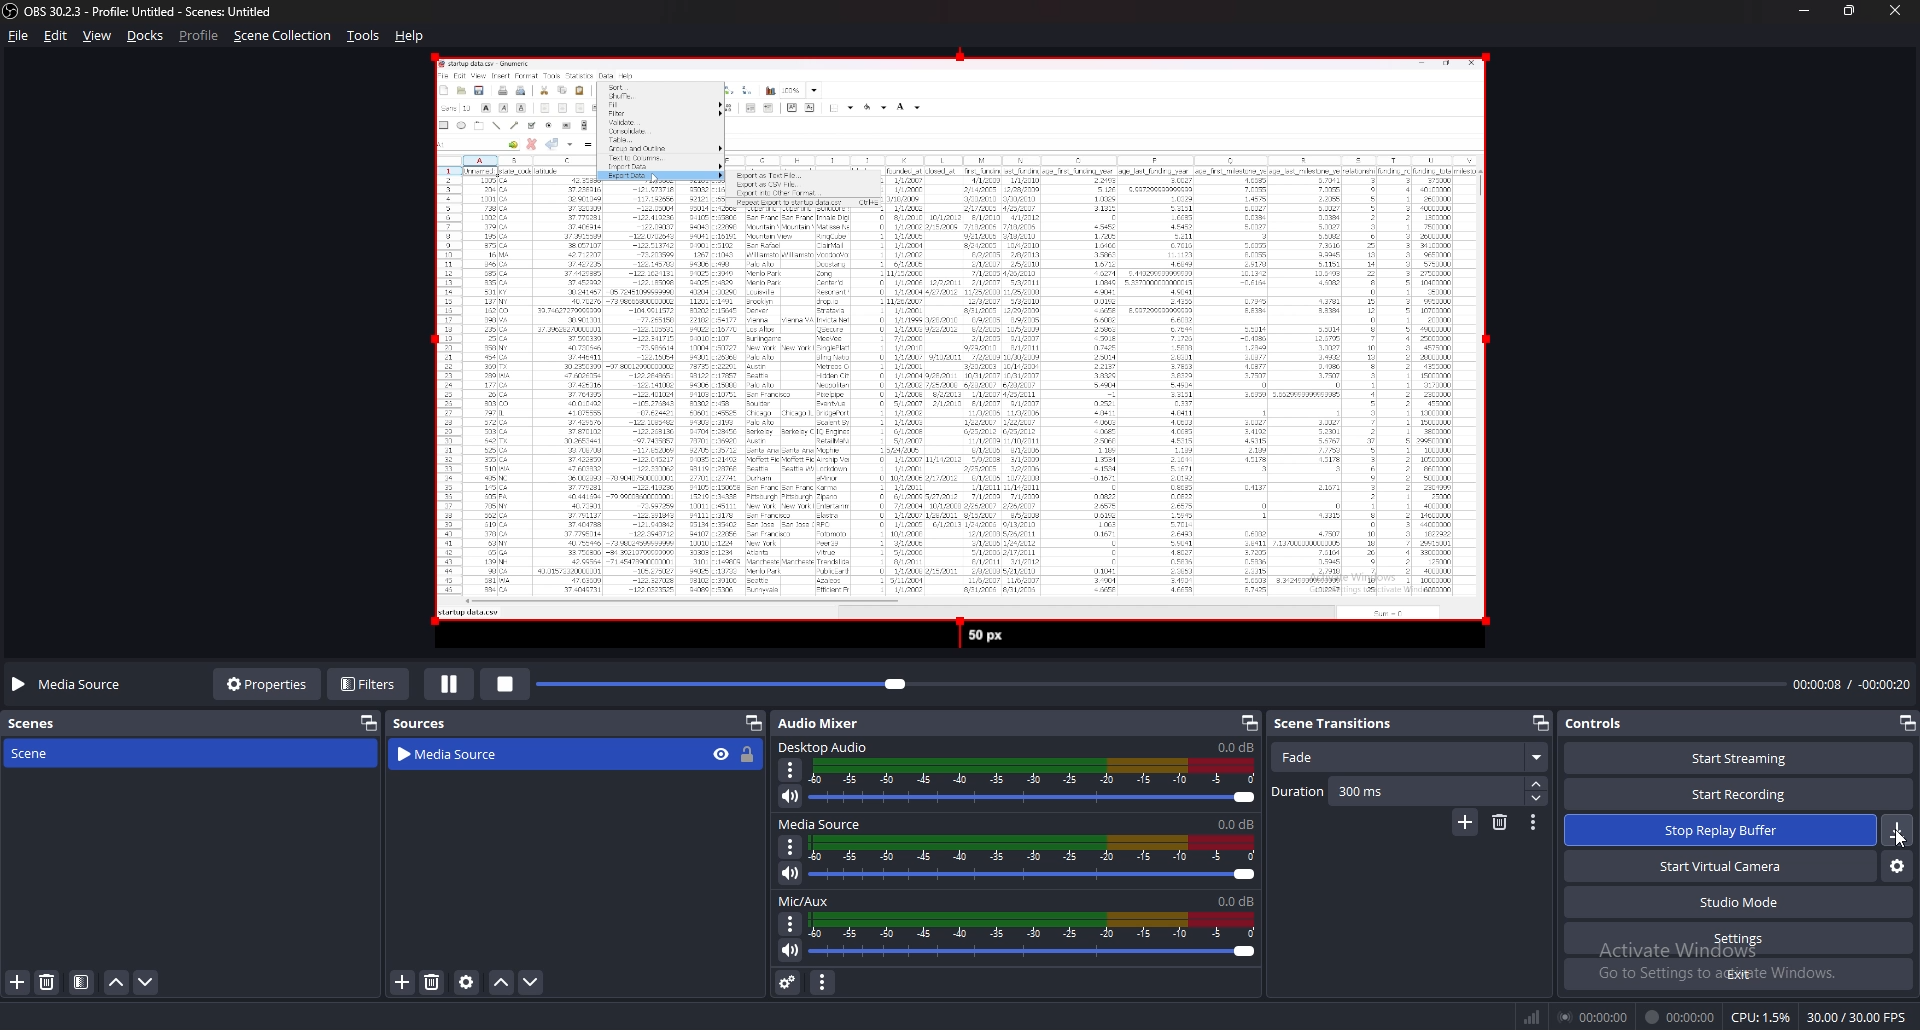 The image size is (1920, 1030). What do you see at coordinates (117, 983) in the screenshot?
I see `move scene up` at bounding box center [117, 983].